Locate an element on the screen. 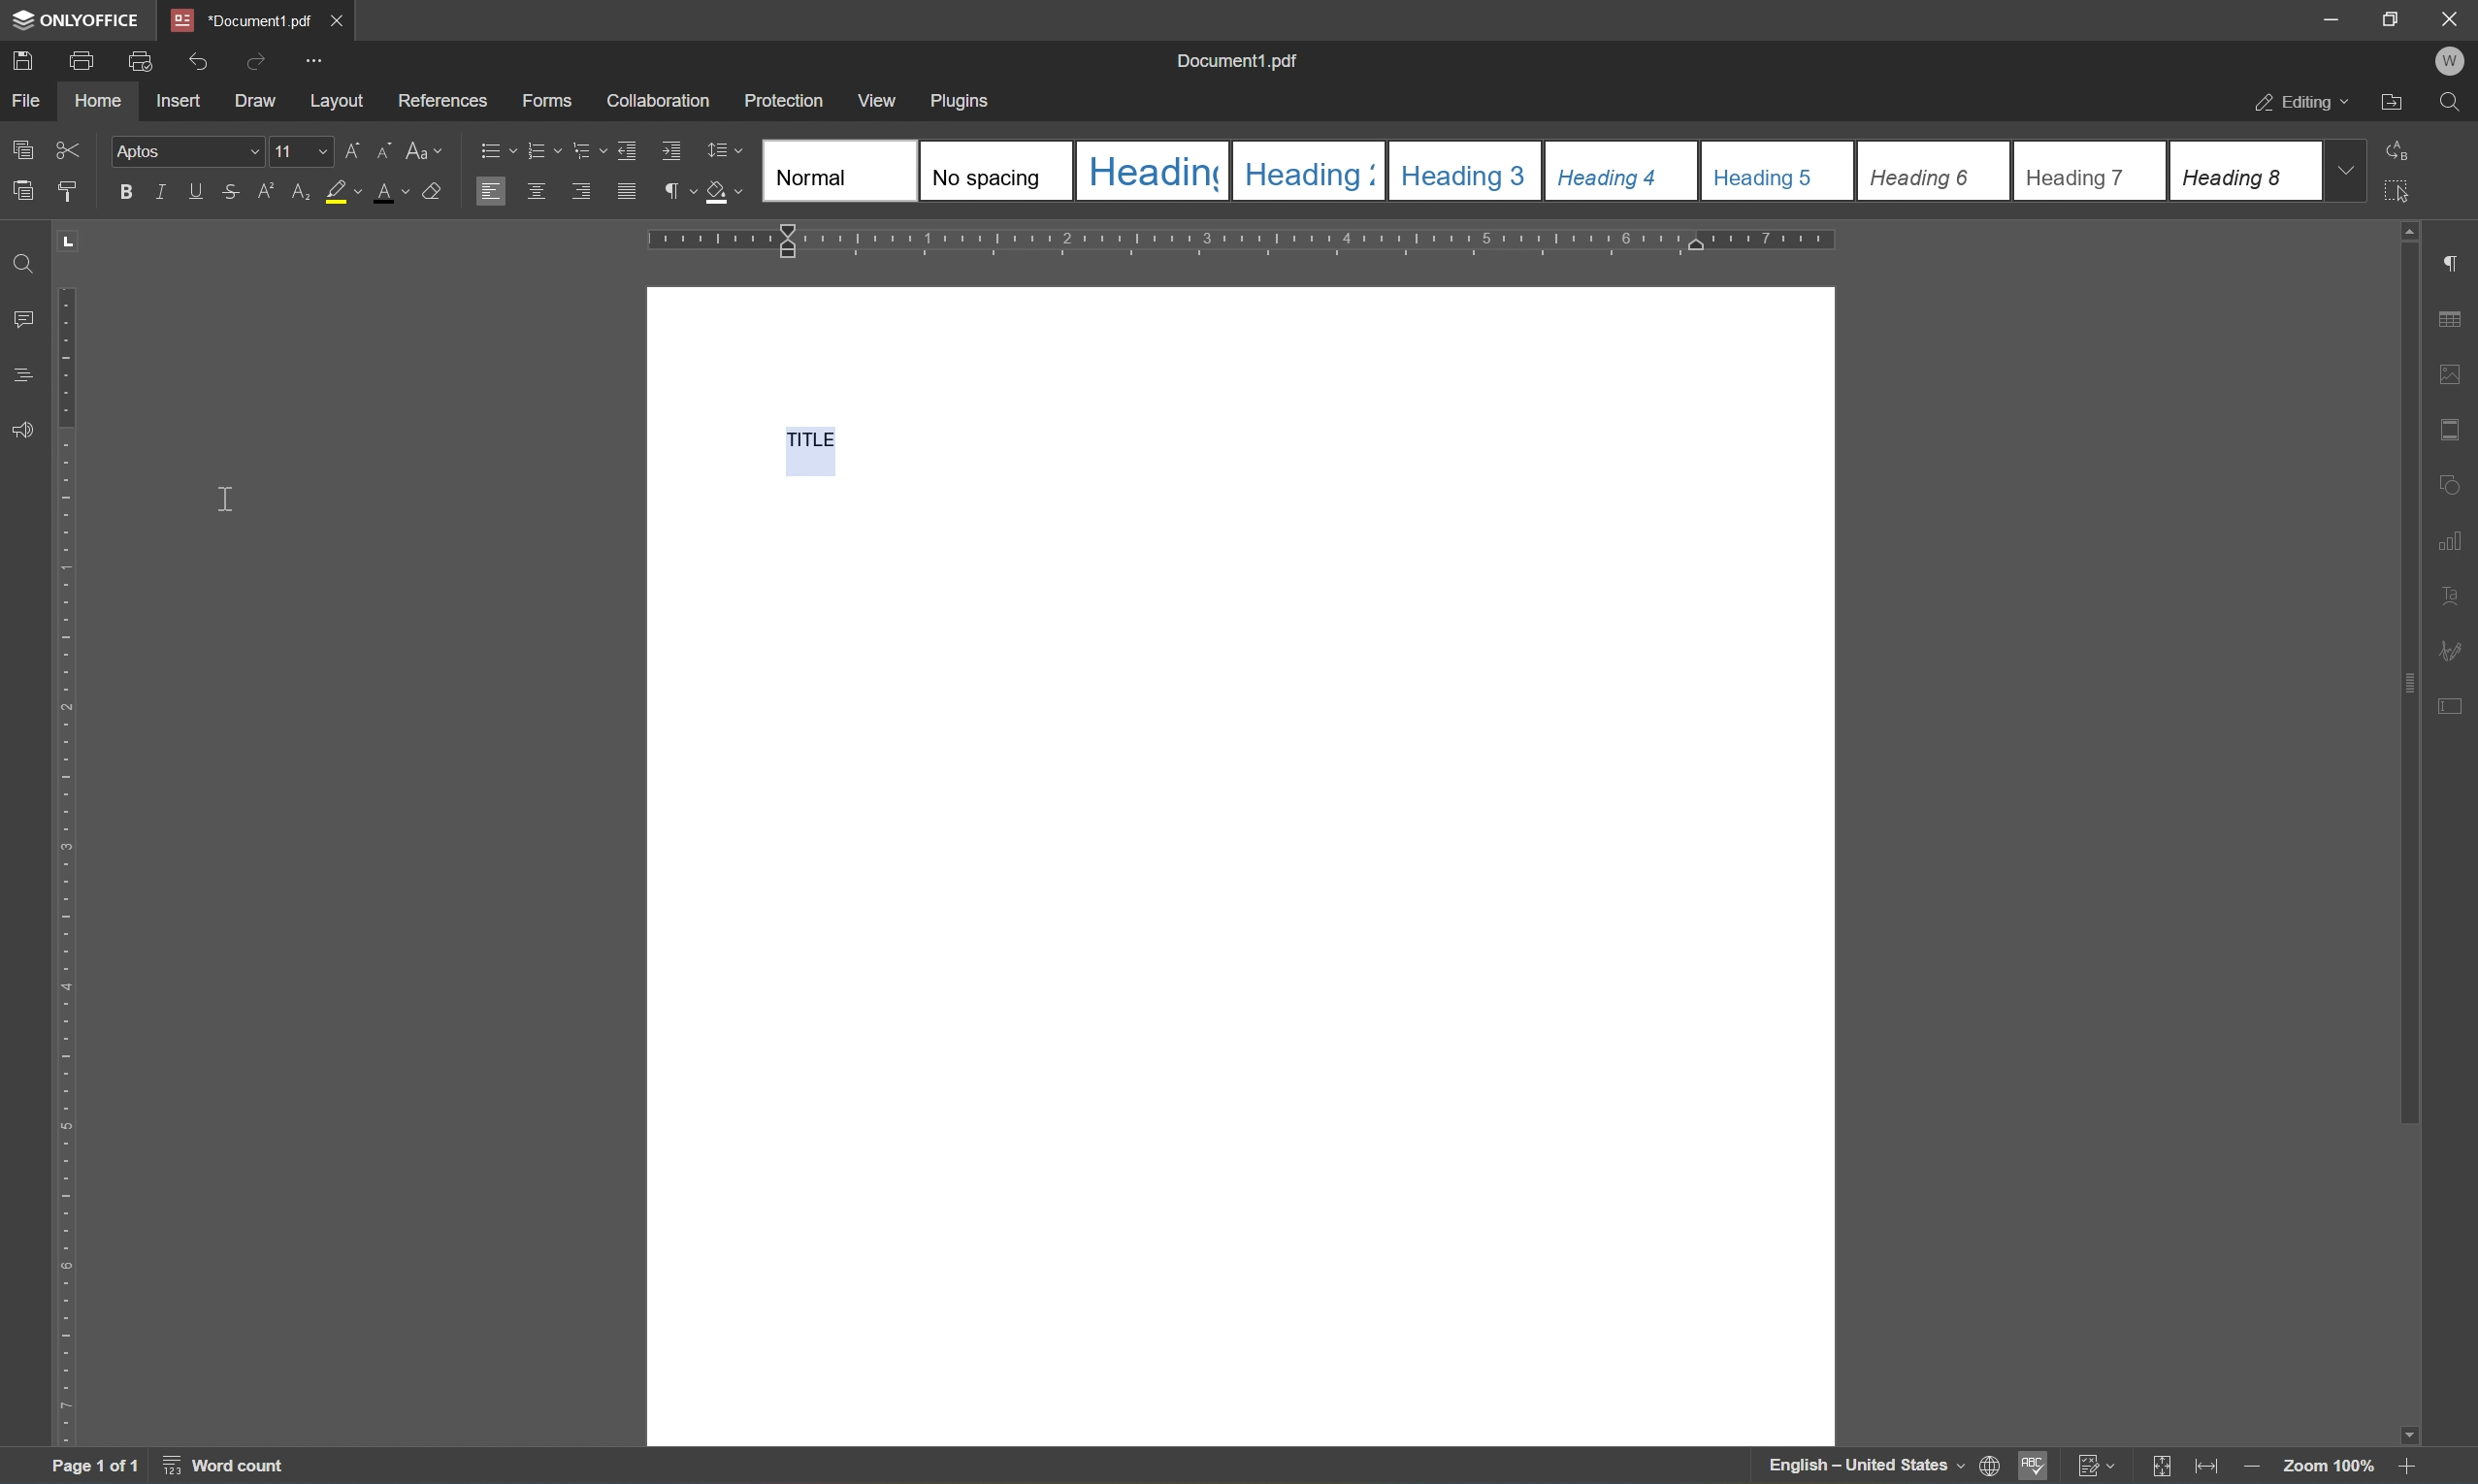 The height and width of the screenshot is (1484, 2478). table settings is located at coordinates (2456, 318).